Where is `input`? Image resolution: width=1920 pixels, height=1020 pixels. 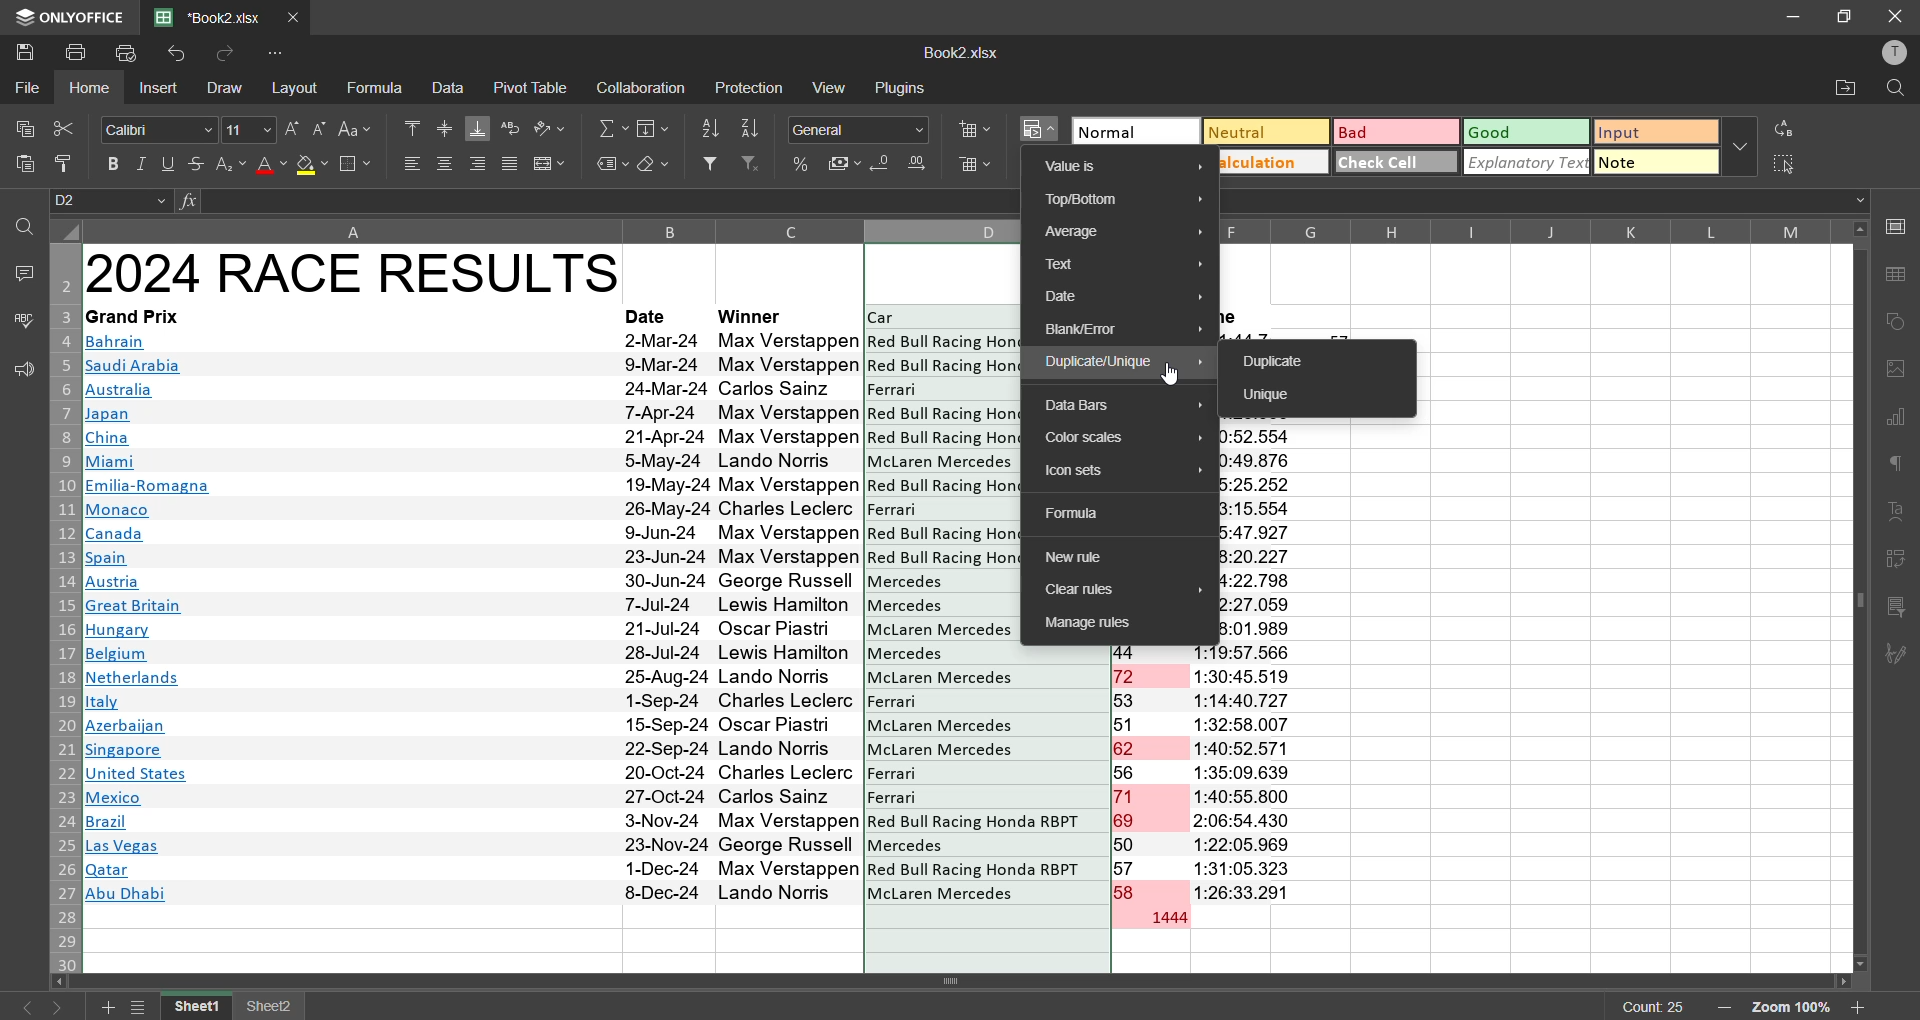
input is located at coordinates (1656, 133).